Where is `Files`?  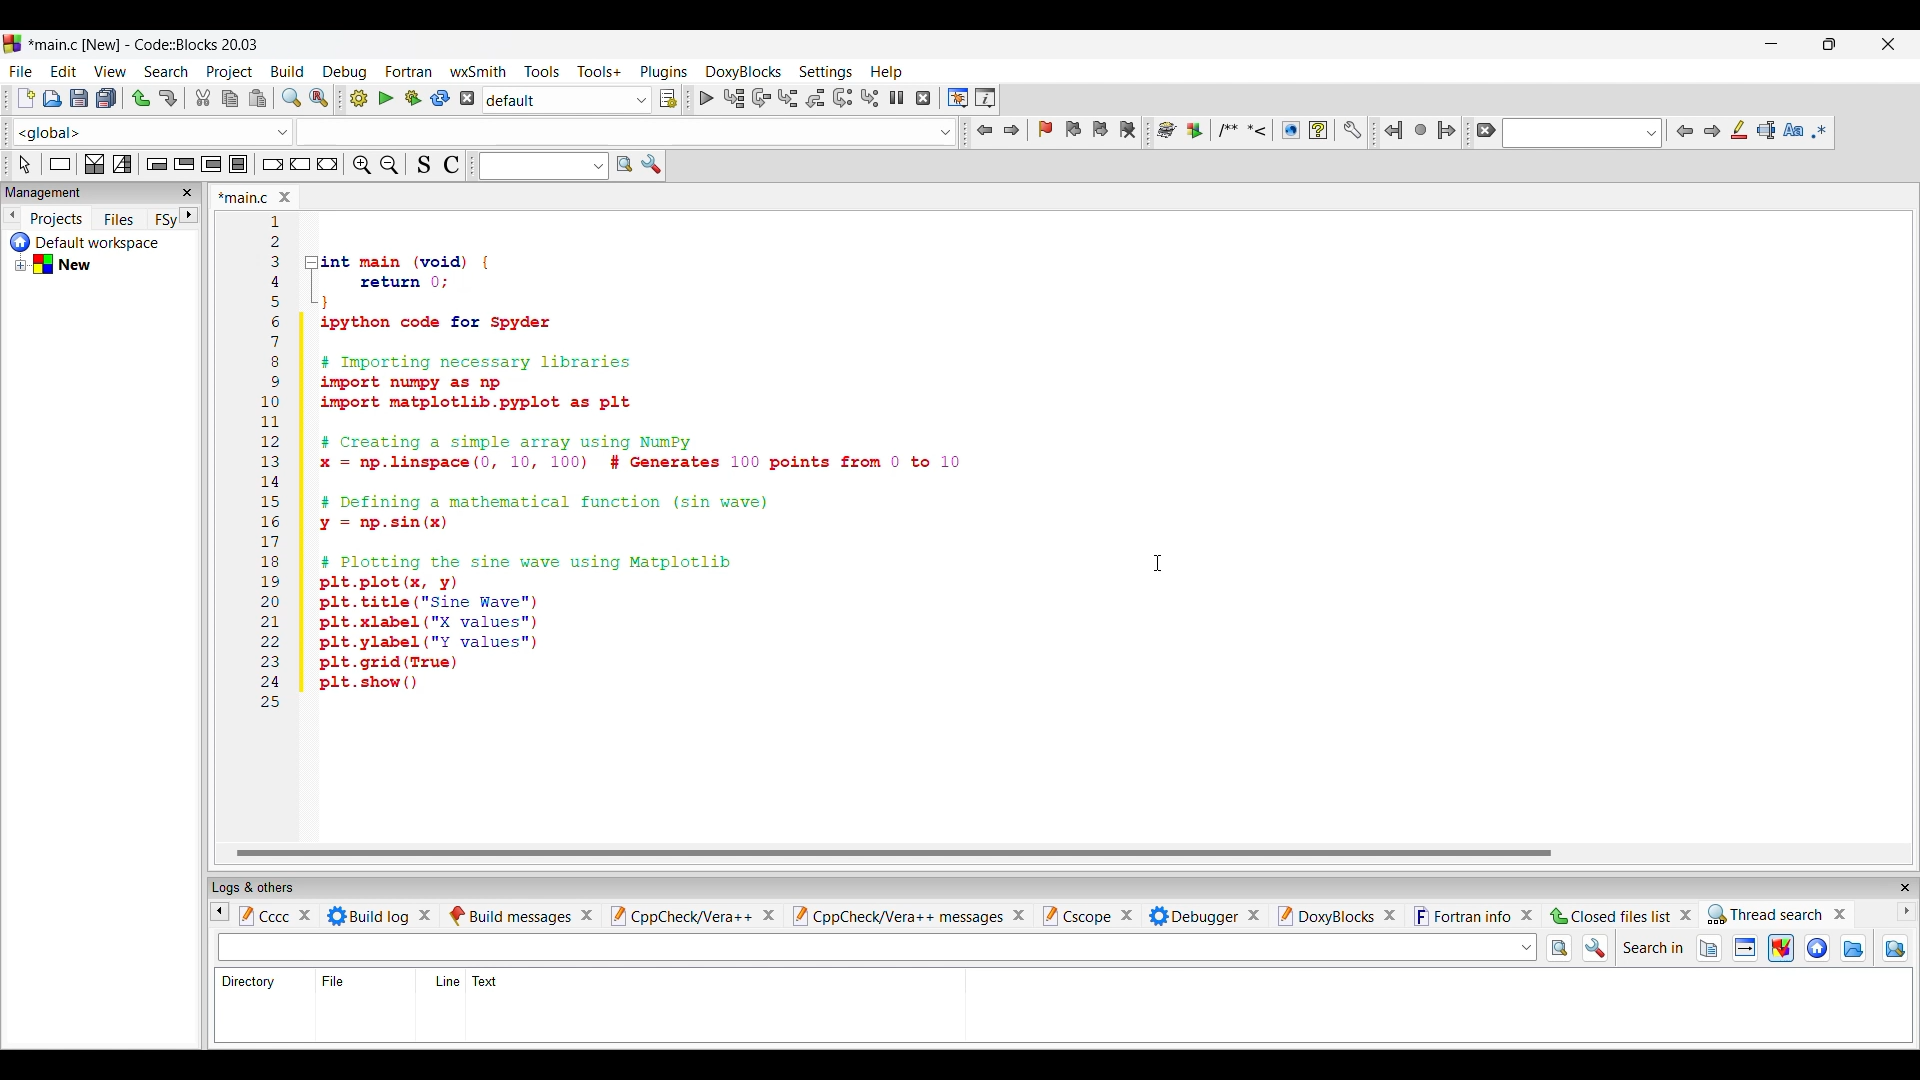 Files is located at coordinates (114, 217).